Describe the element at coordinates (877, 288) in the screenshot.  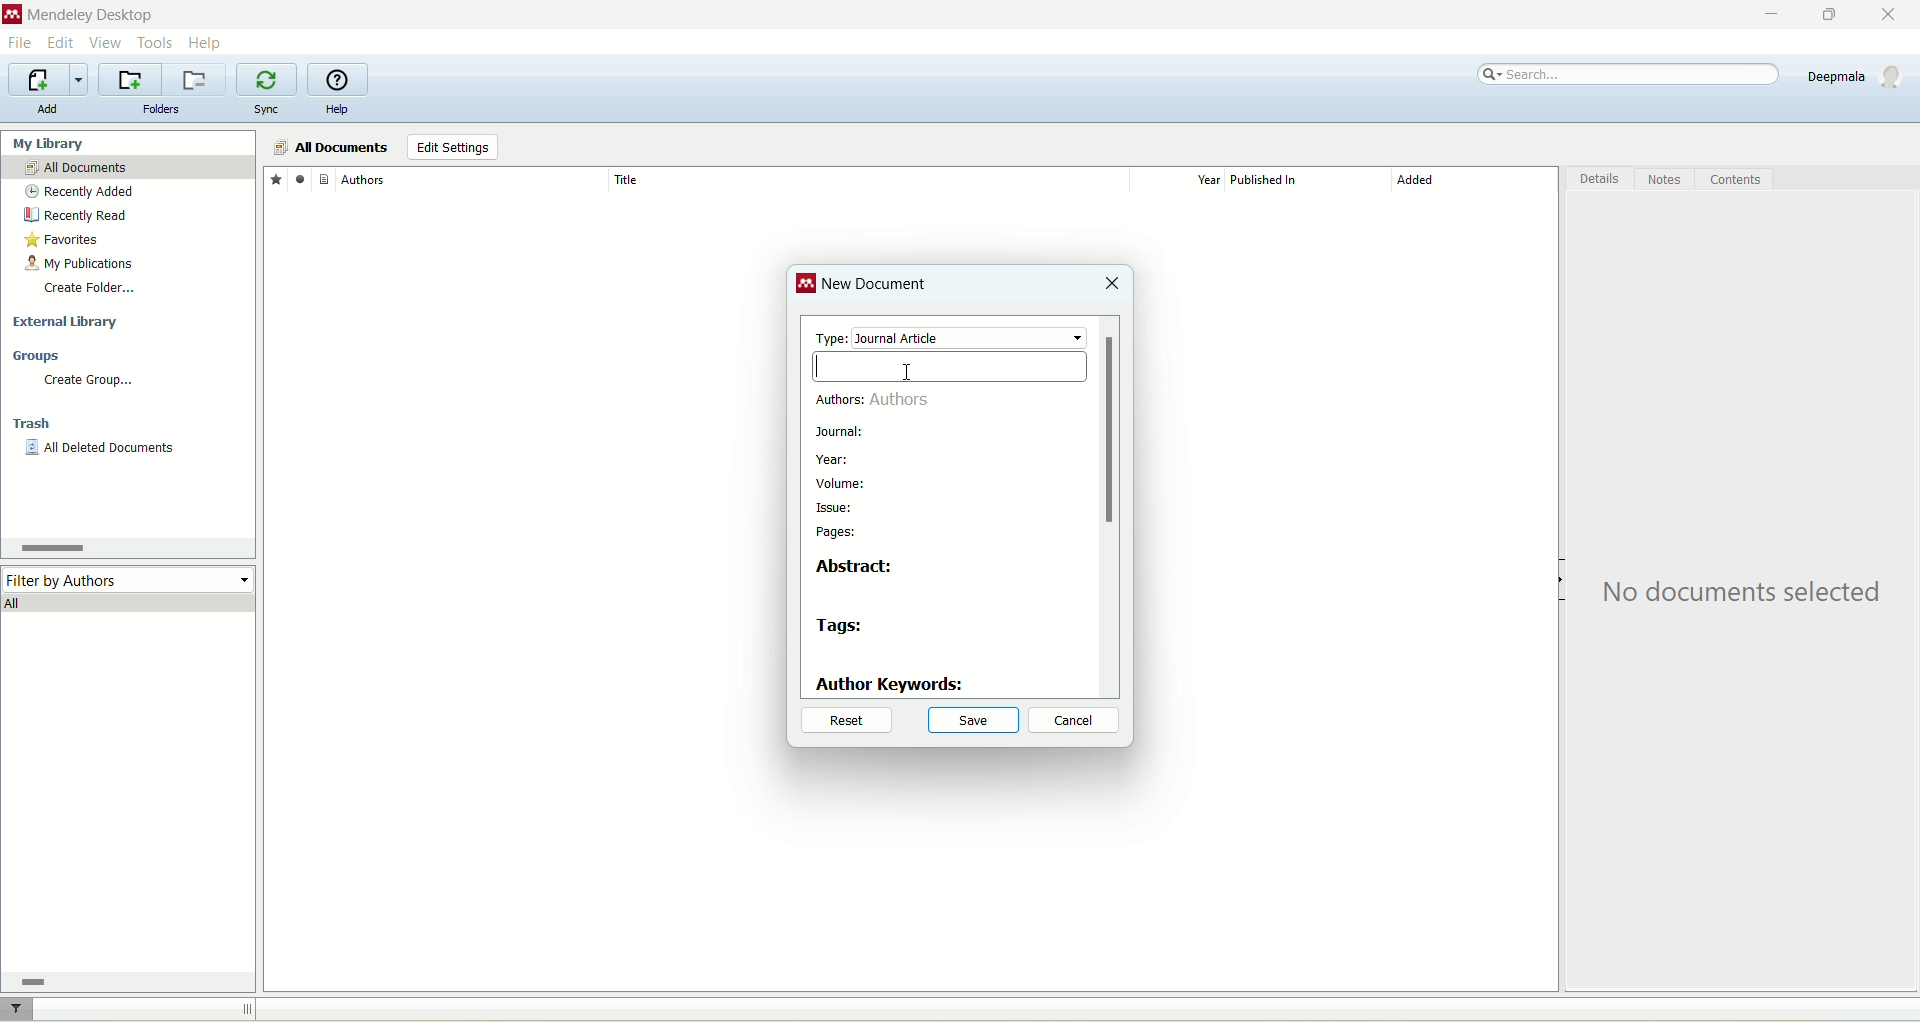
I see `new document` at that location.